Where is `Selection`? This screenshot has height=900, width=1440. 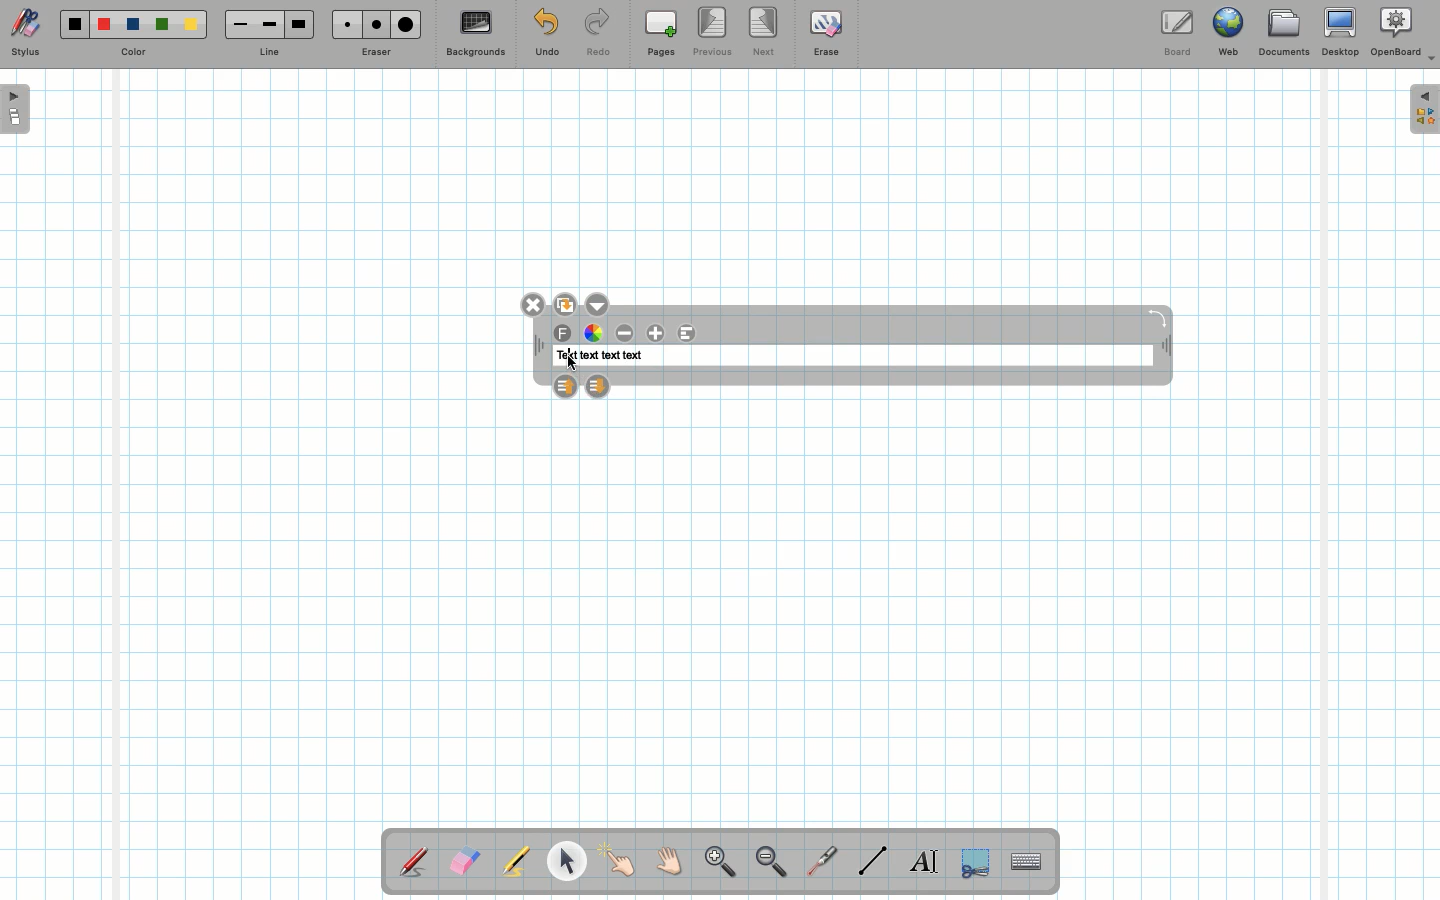
Selection is located at coordinates (973, 860).